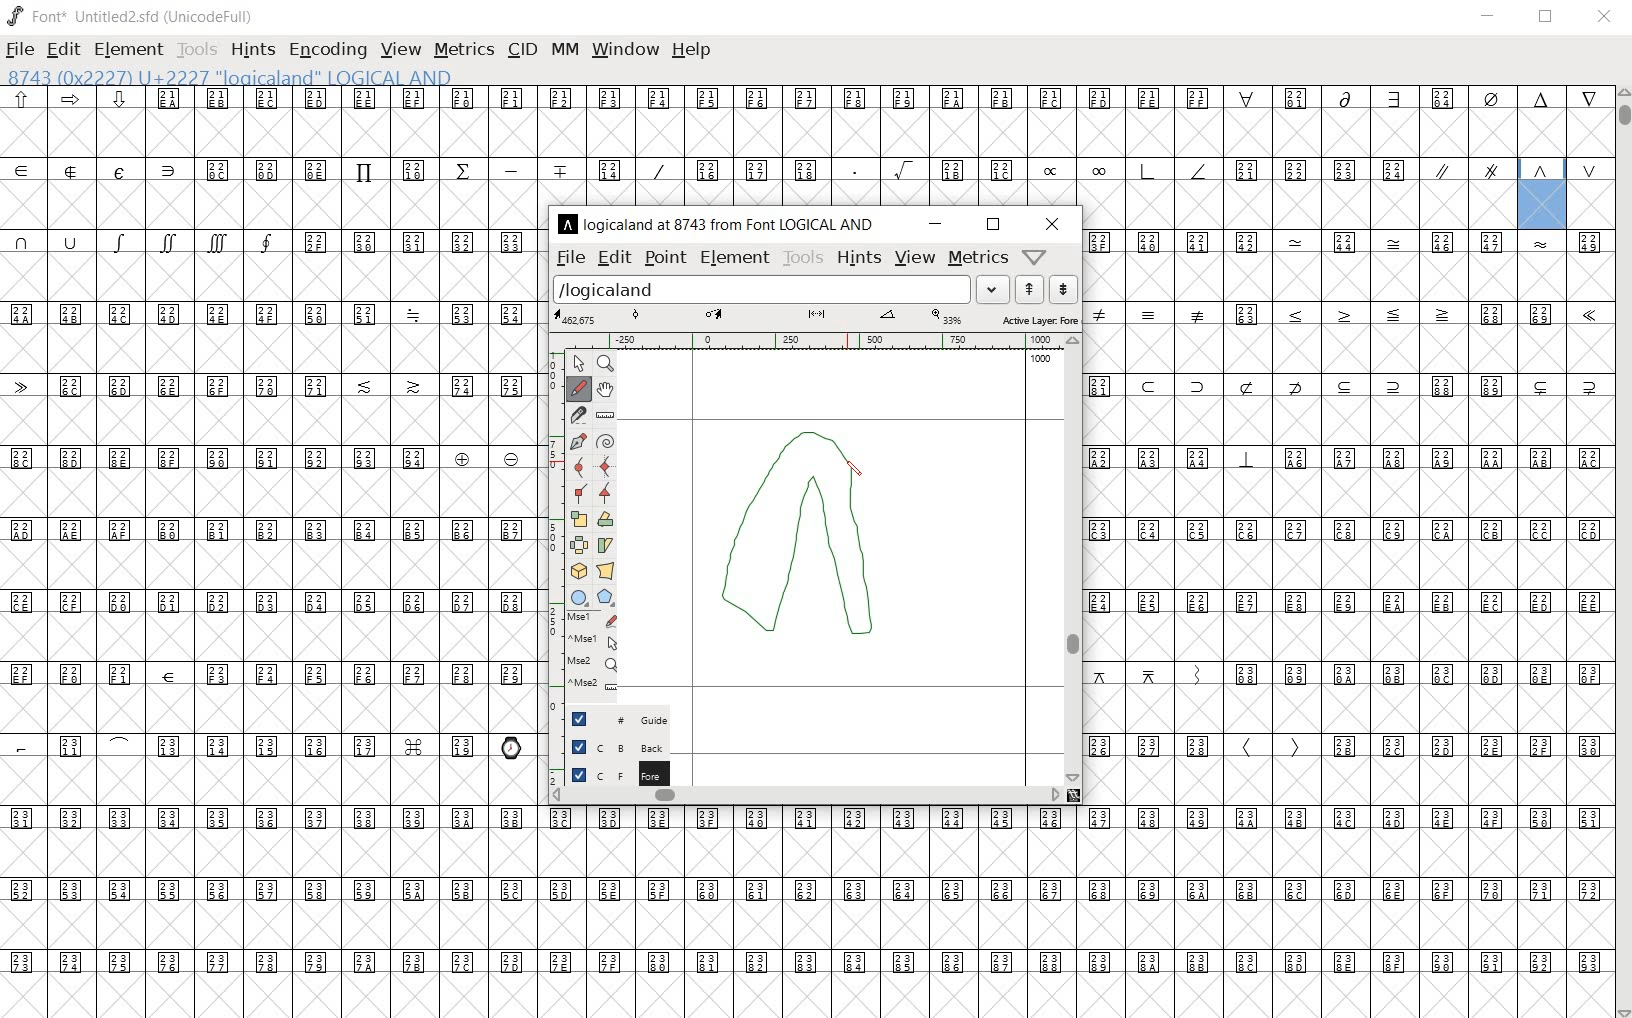 The height and width of the screenshot is (1018, 1632). What do you see at coordinates (615, 719) in the screenshot?
I see `Guide` at bounding box center [615, 719].